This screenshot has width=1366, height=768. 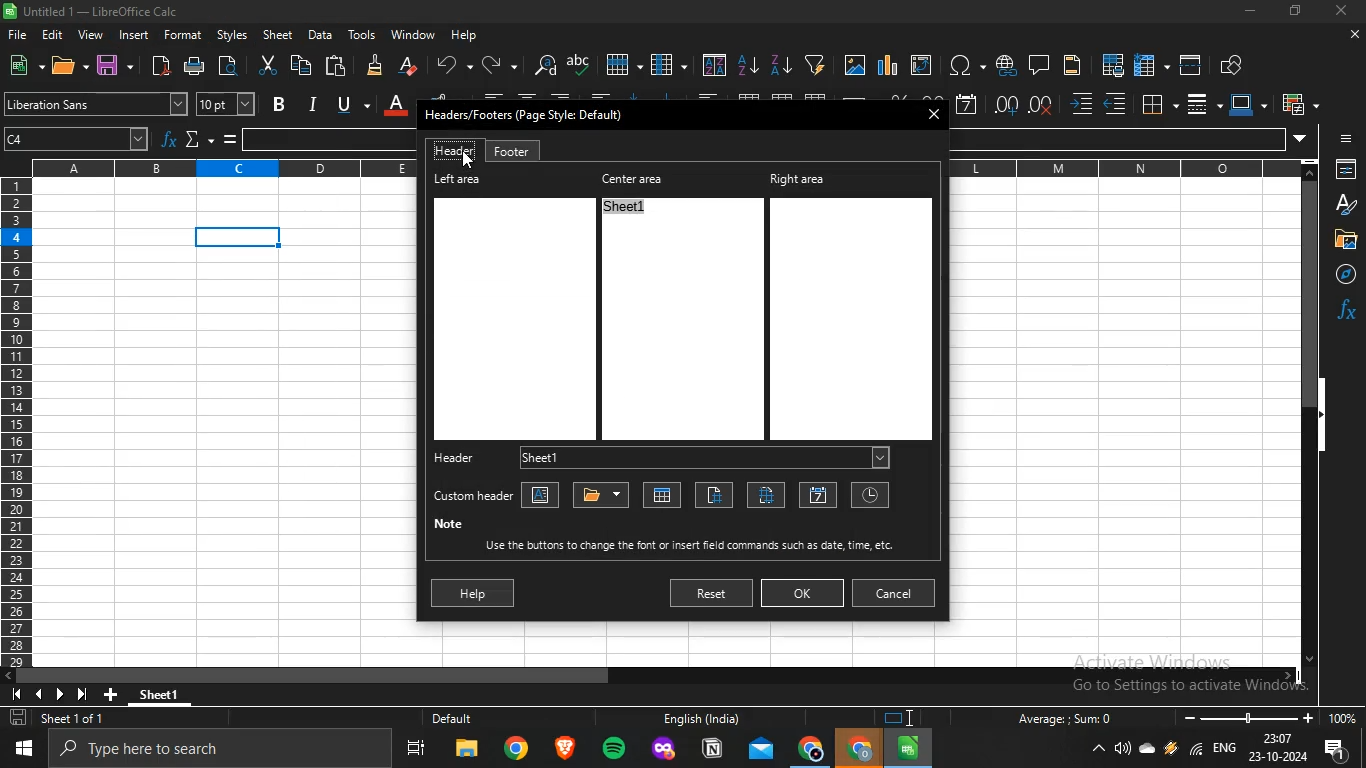 What do you see at coordinates (967, 103) in the screenshot?
I see `format as date` at bounding box center [967, 103].